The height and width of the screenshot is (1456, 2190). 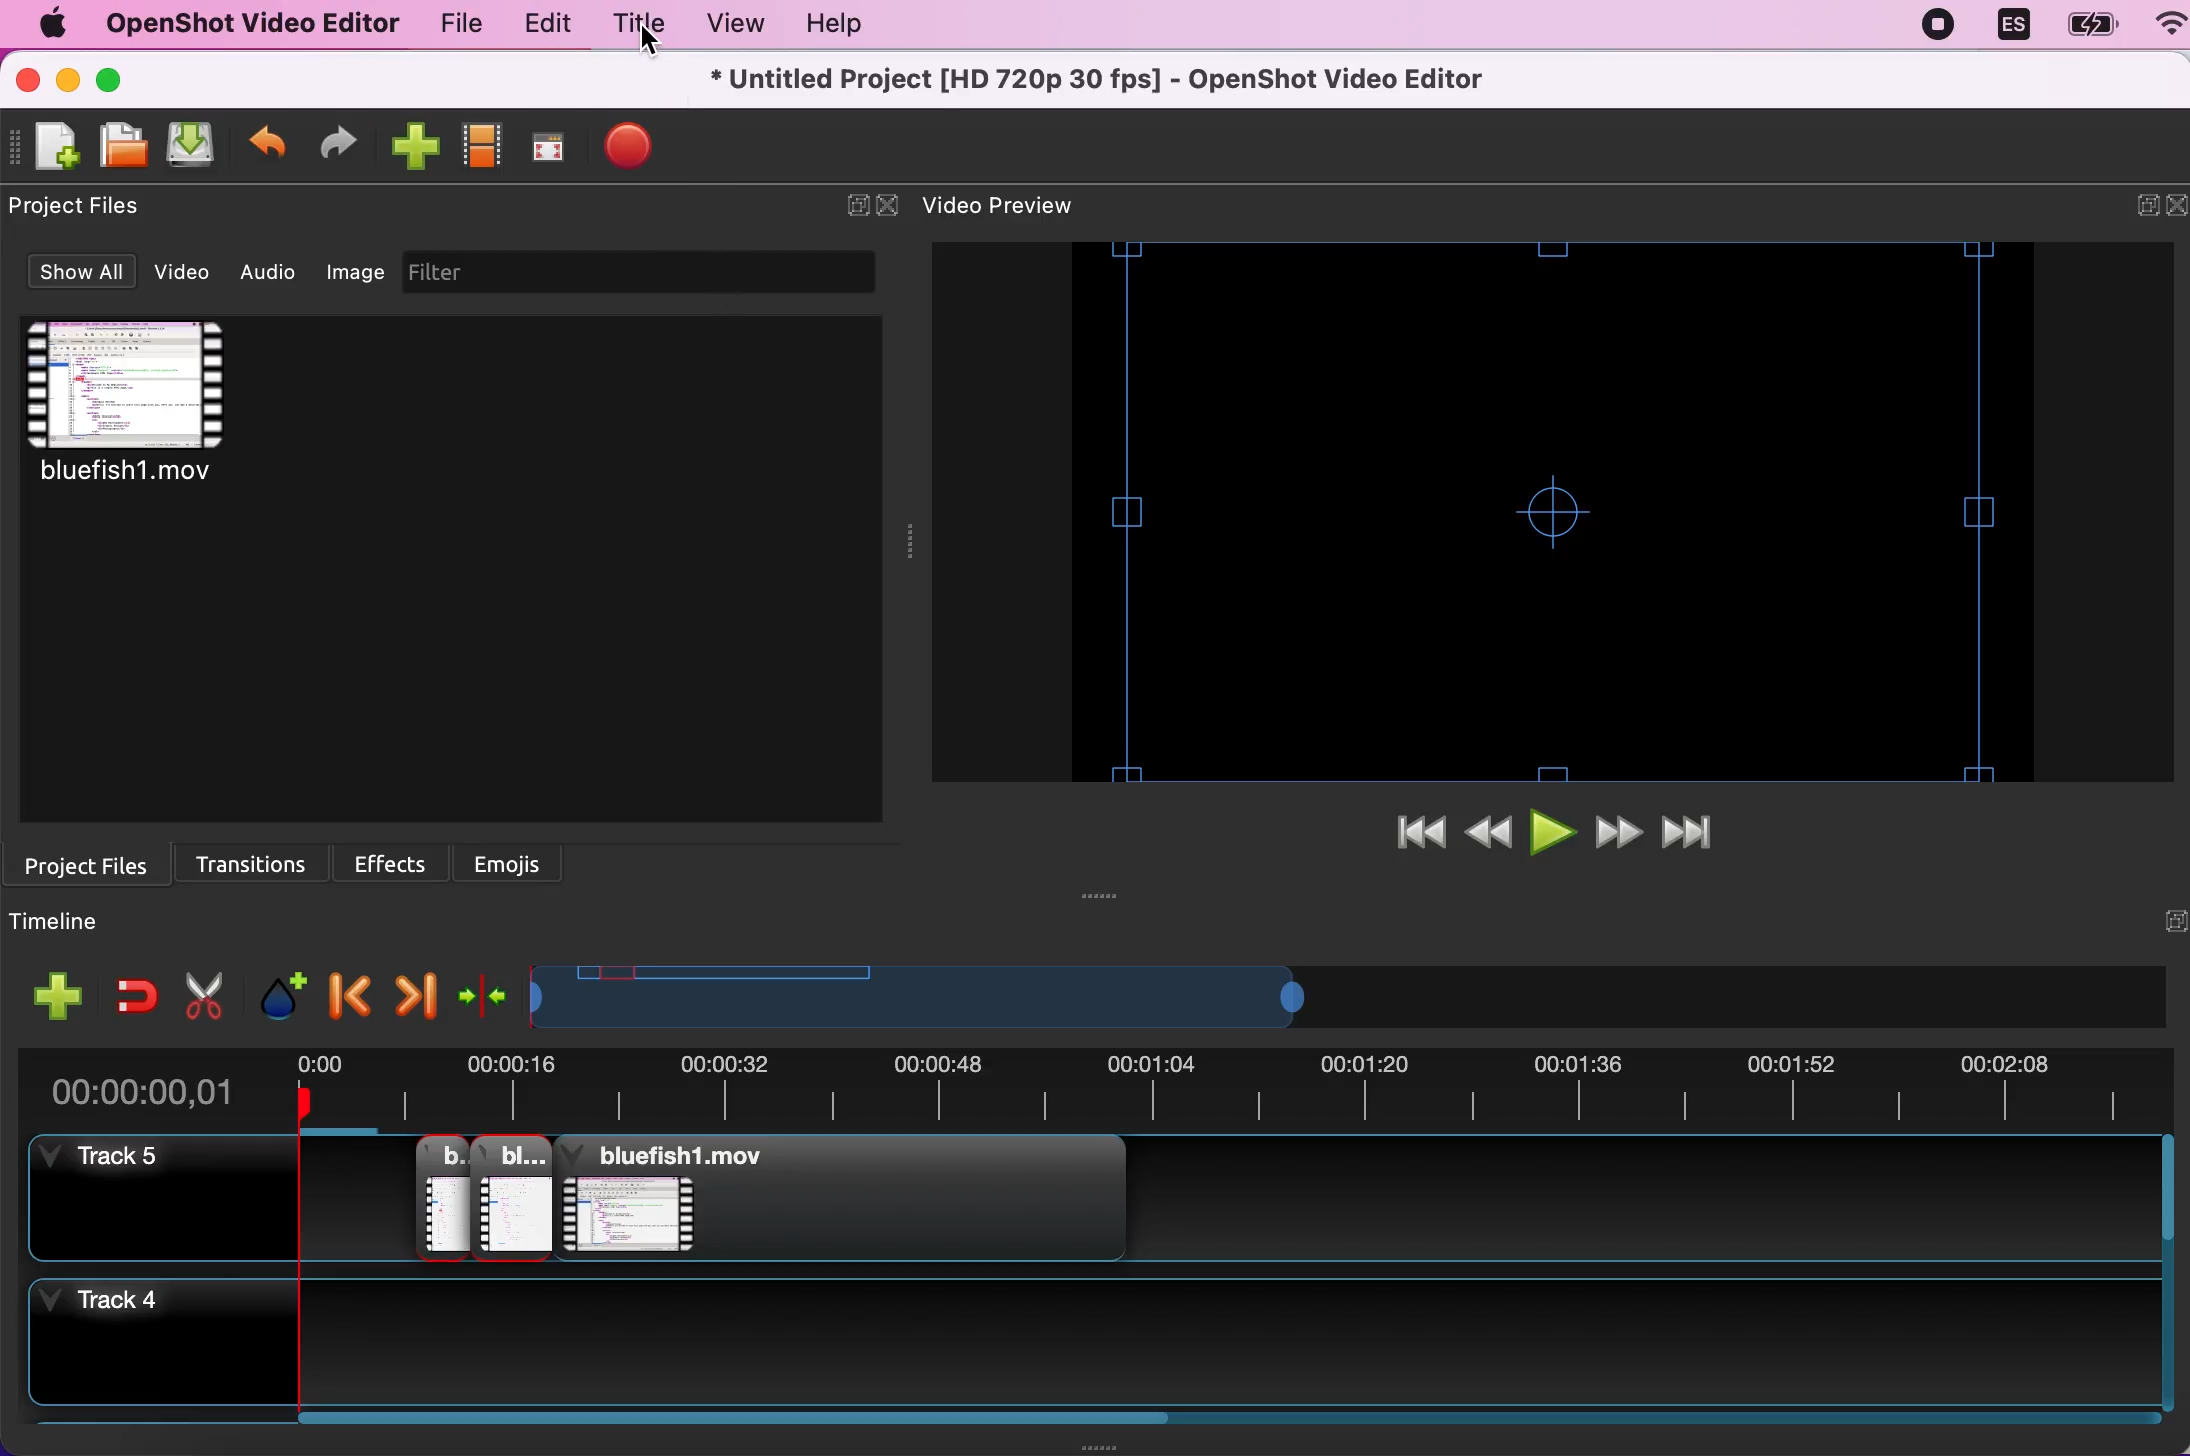 I want to click on title, so click(x=634, y=27).